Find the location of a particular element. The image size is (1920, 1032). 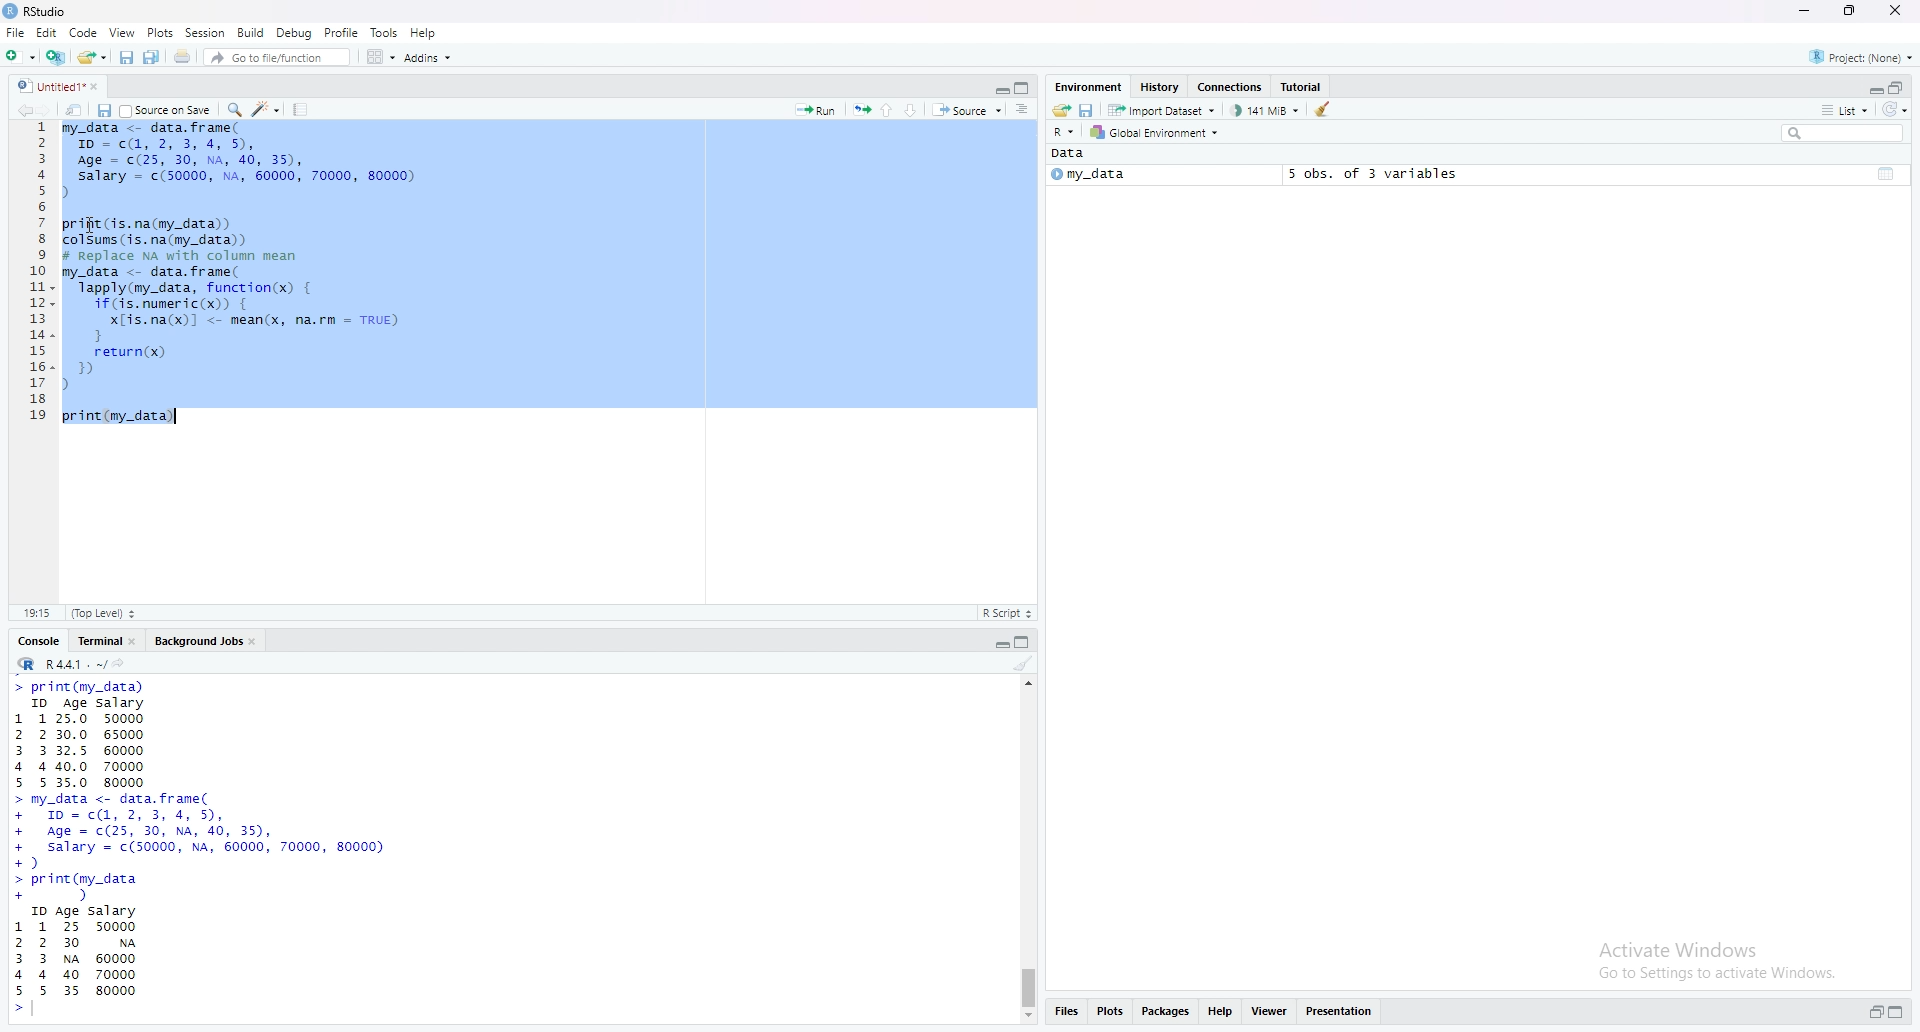

show in new window is located at coordinates (74, 111).